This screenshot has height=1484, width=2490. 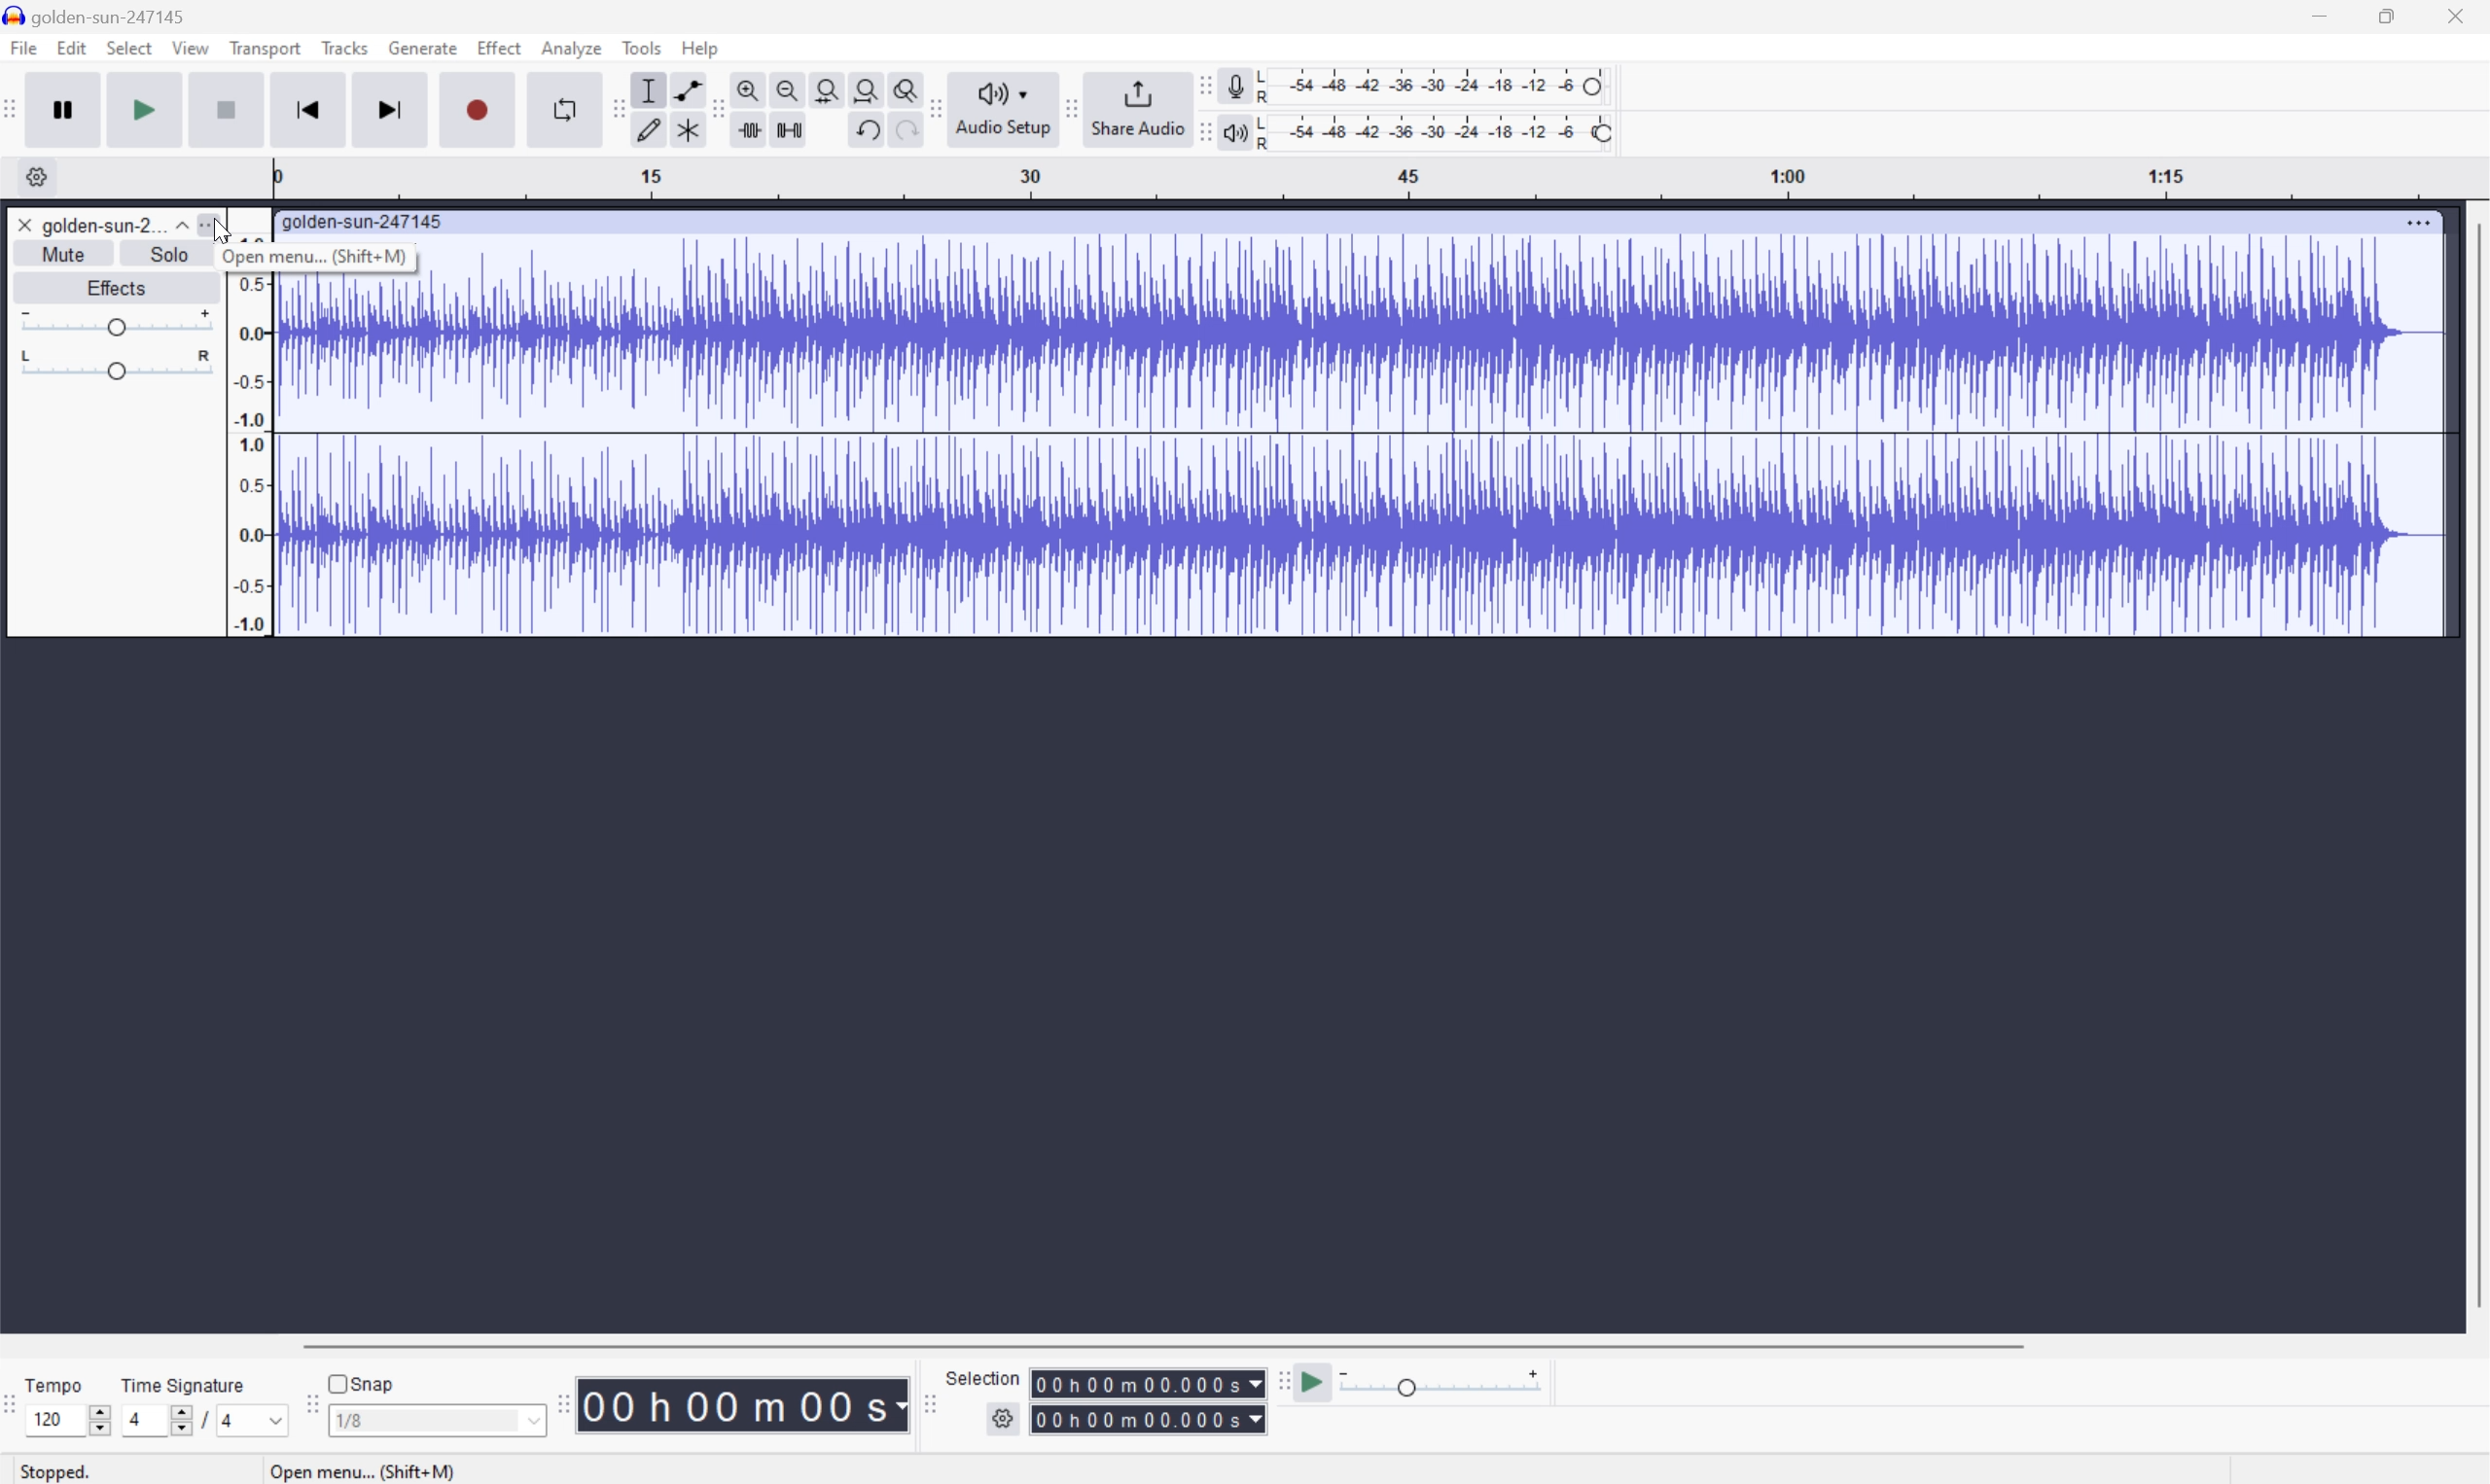 I want to click on more, so click(x=217, y=224).